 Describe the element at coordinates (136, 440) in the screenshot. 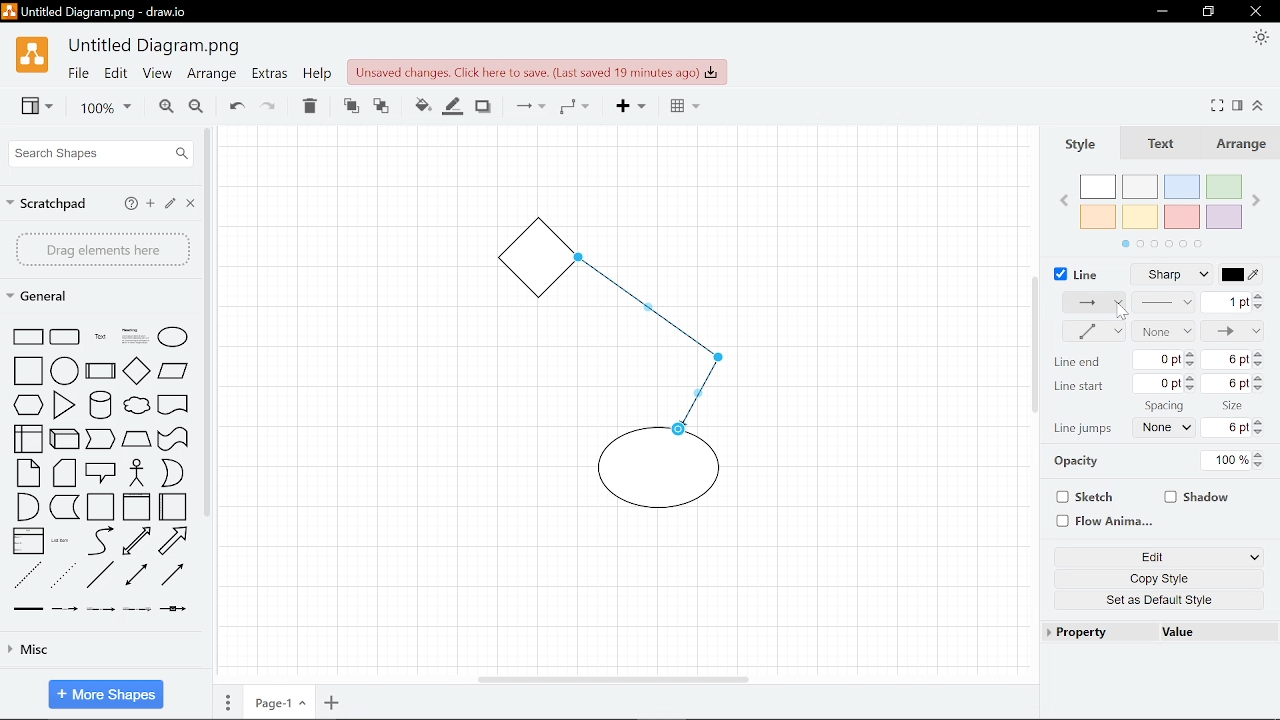

I see `shape` at that location.